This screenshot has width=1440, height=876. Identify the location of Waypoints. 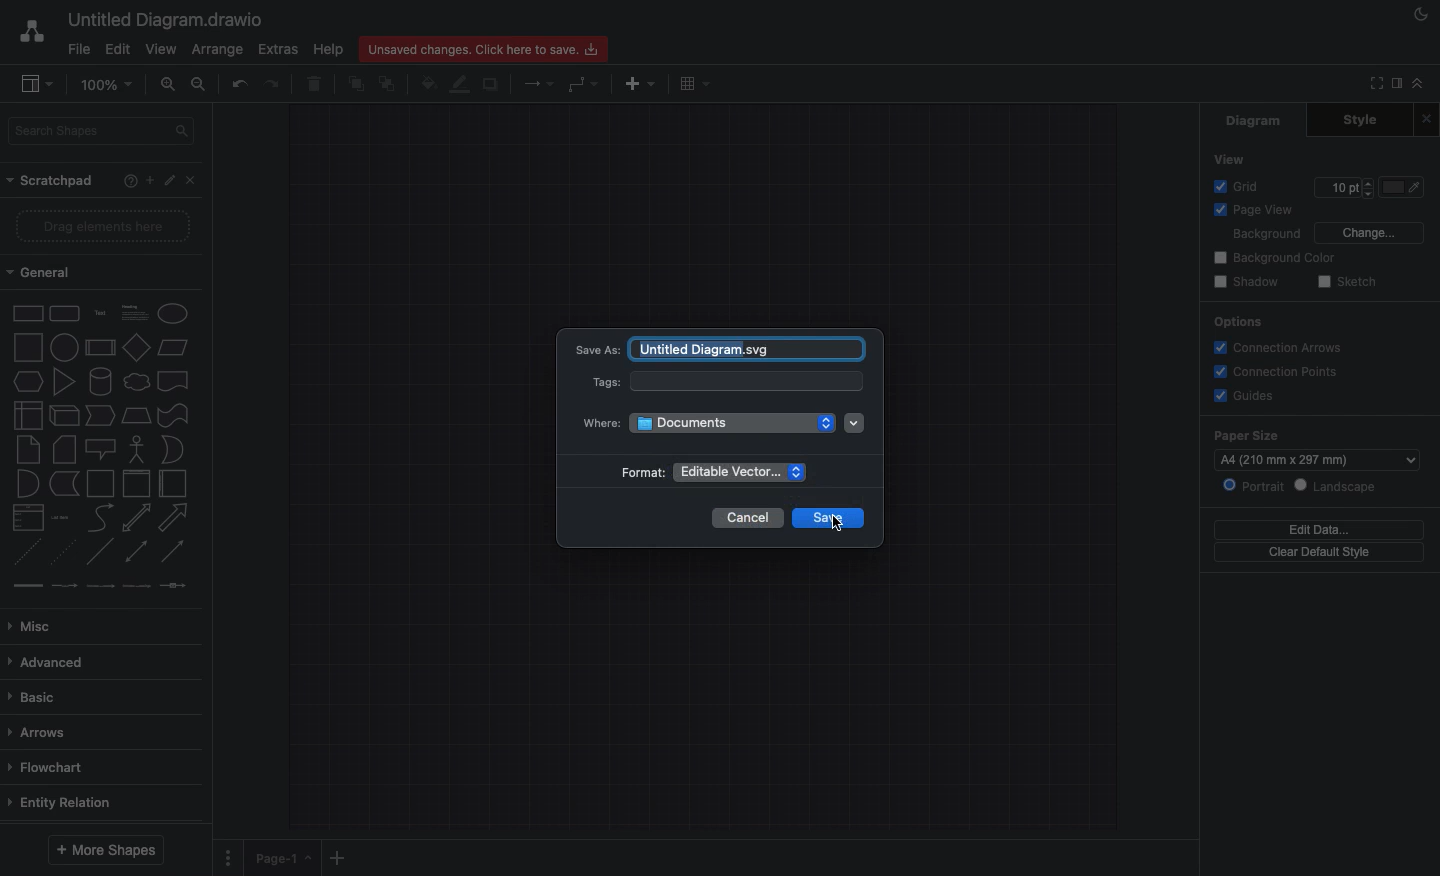
(583, 85).